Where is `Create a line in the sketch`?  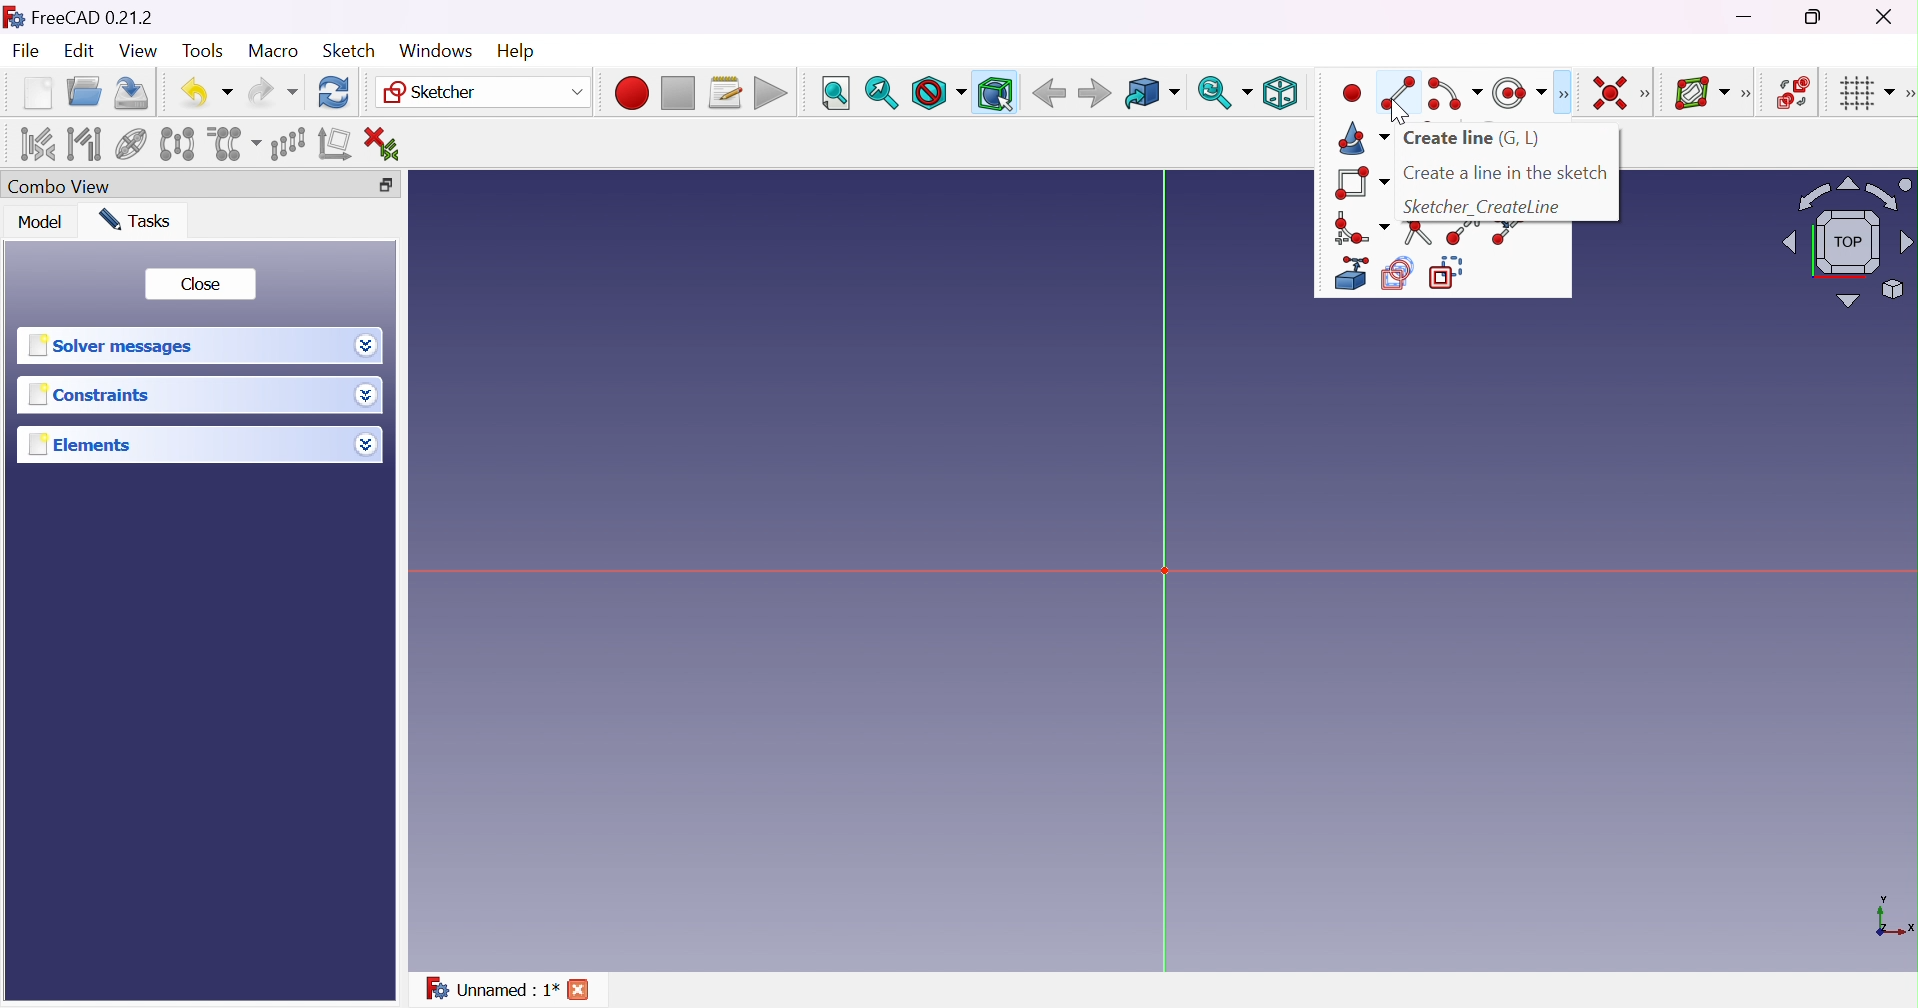
Create a line in the sketch is located at coordinates (1506, 173).